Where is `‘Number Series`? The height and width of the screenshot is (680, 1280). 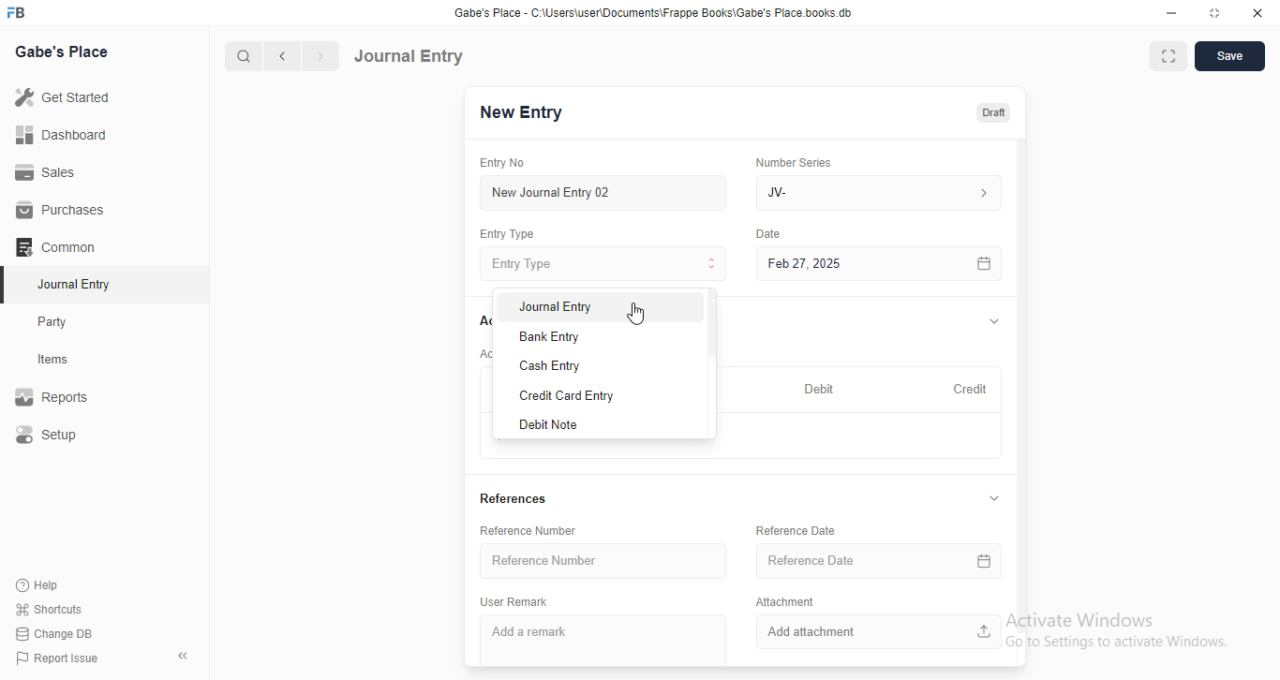 ‘Number Series is located at coordinates (794, 162).